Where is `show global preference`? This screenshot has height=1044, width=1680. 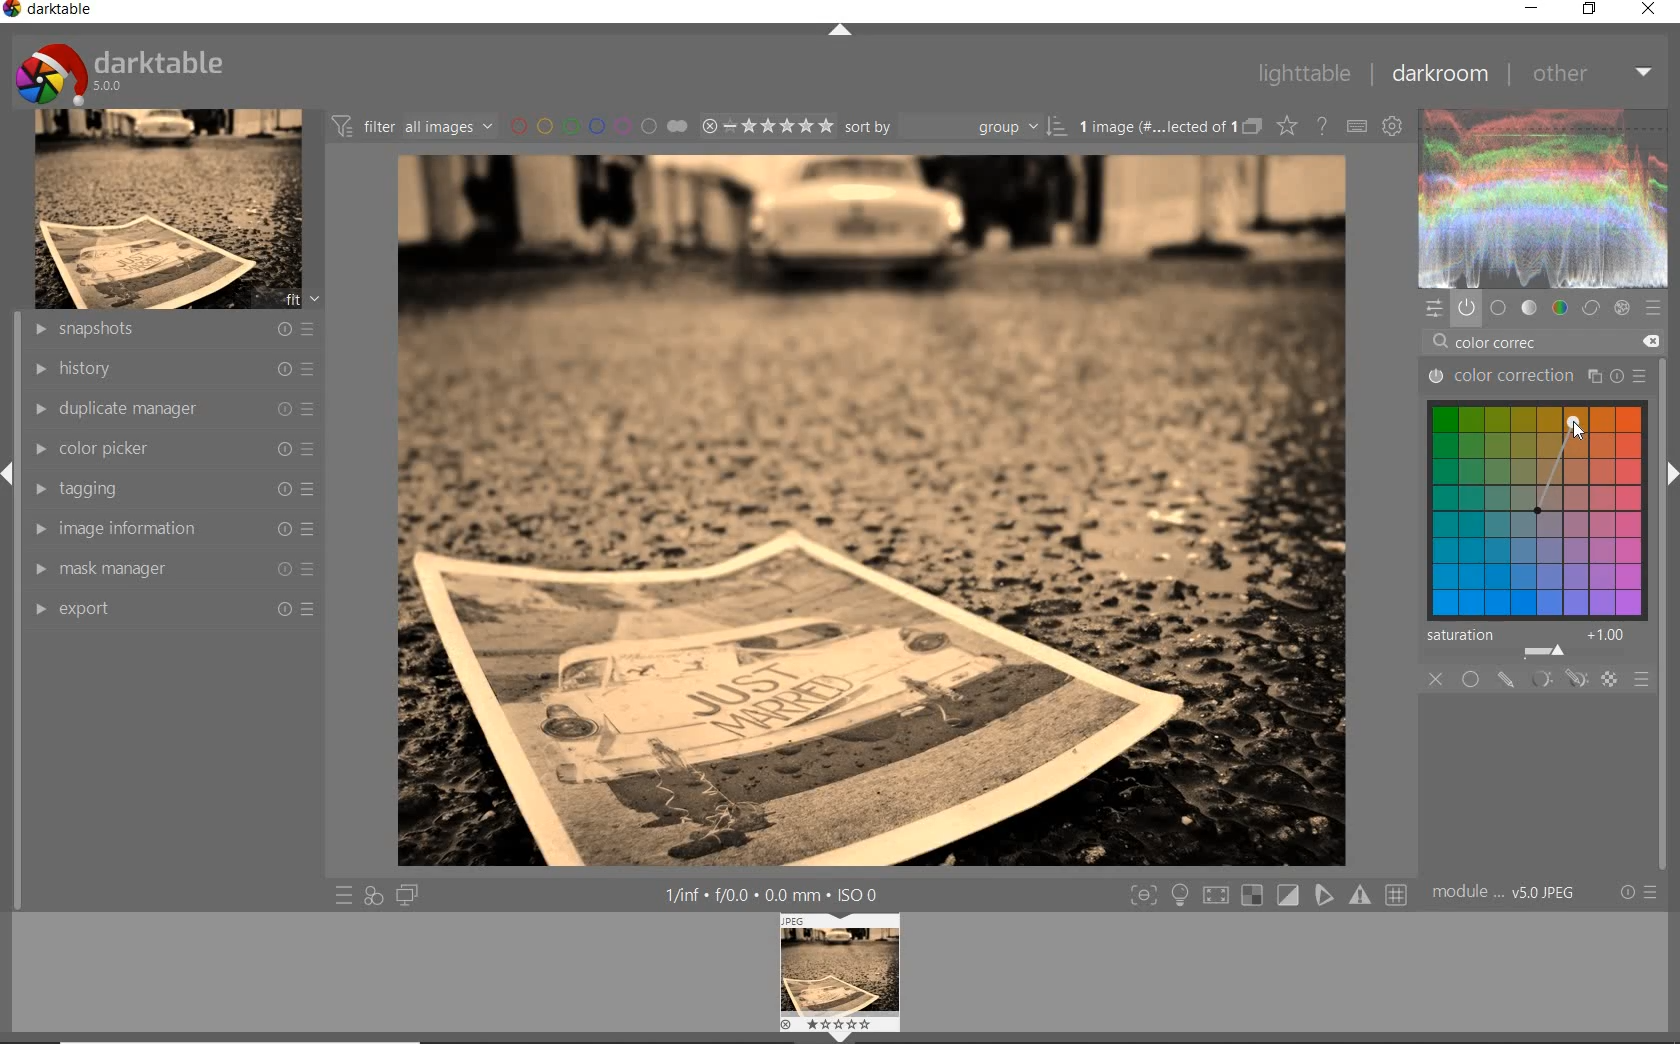 show global preference is located at coordinates (1390, 127).